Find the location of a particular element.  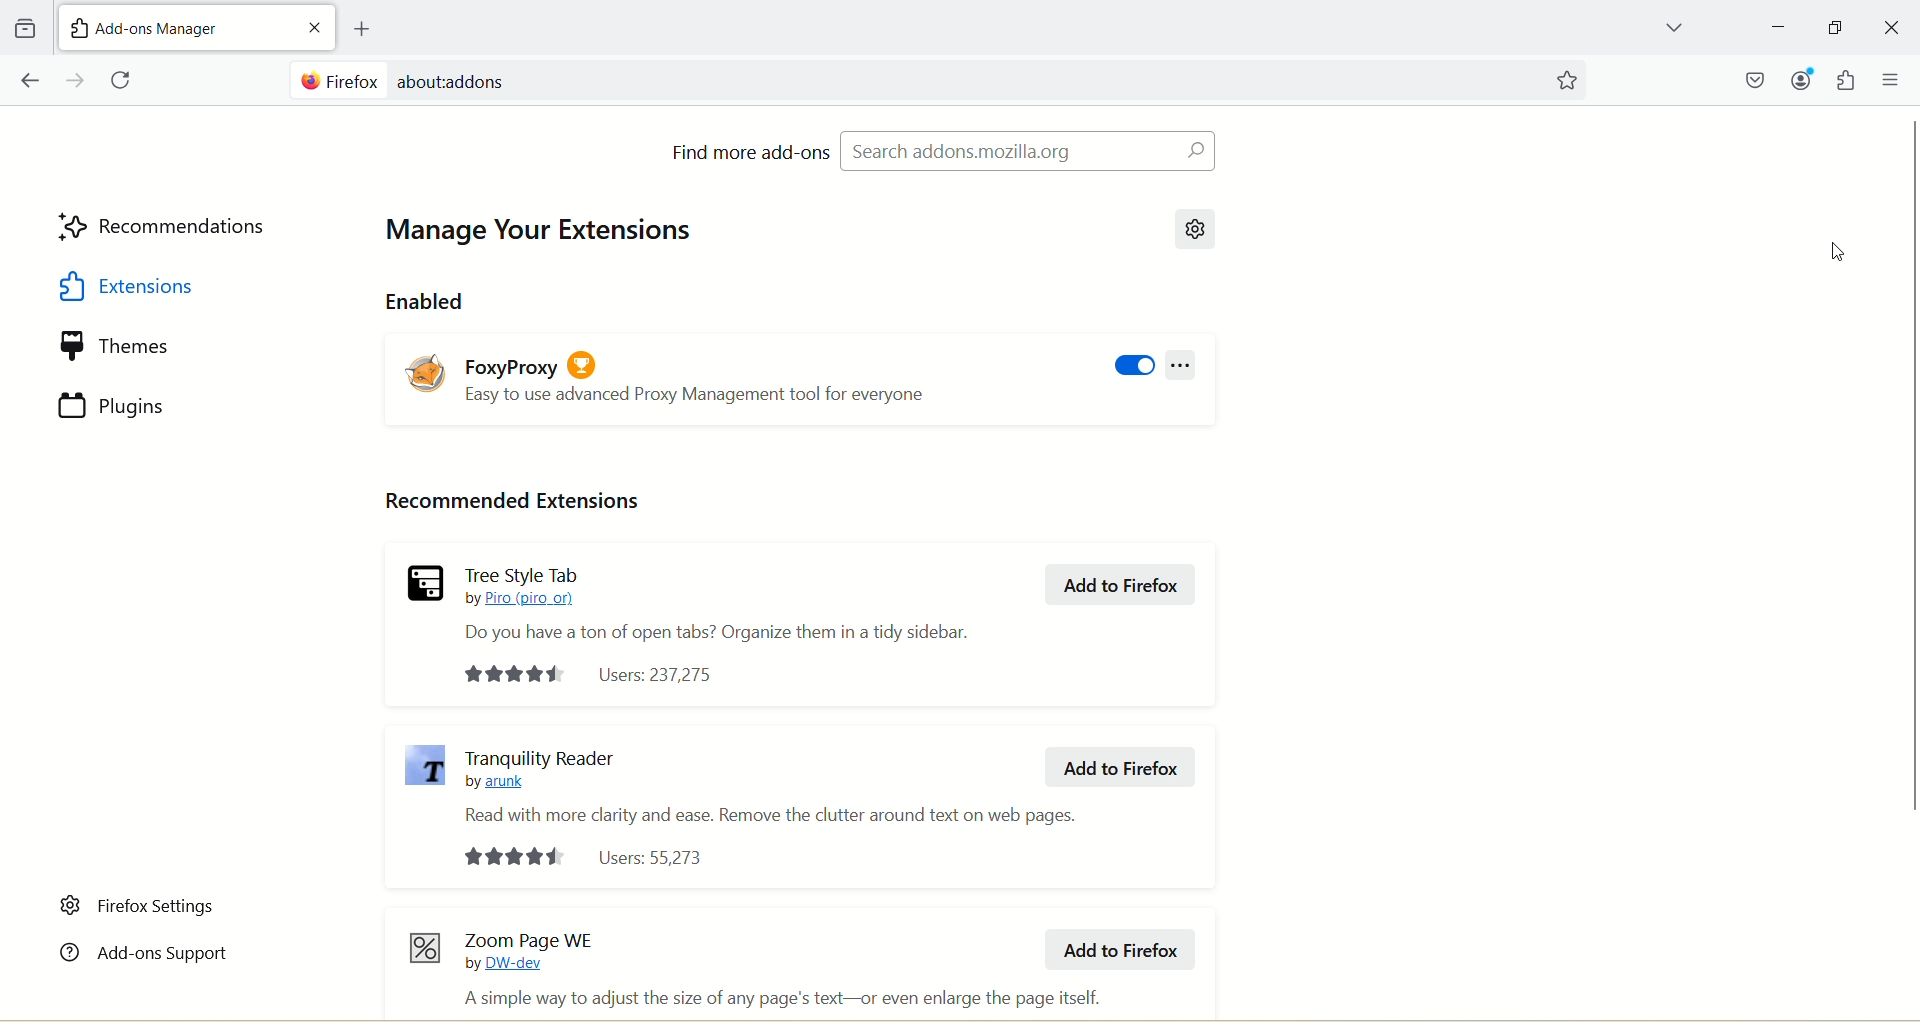

A simple way to adjust the size of any page's text—or even enlarge the page itself. is located at coordinates (780, 998).